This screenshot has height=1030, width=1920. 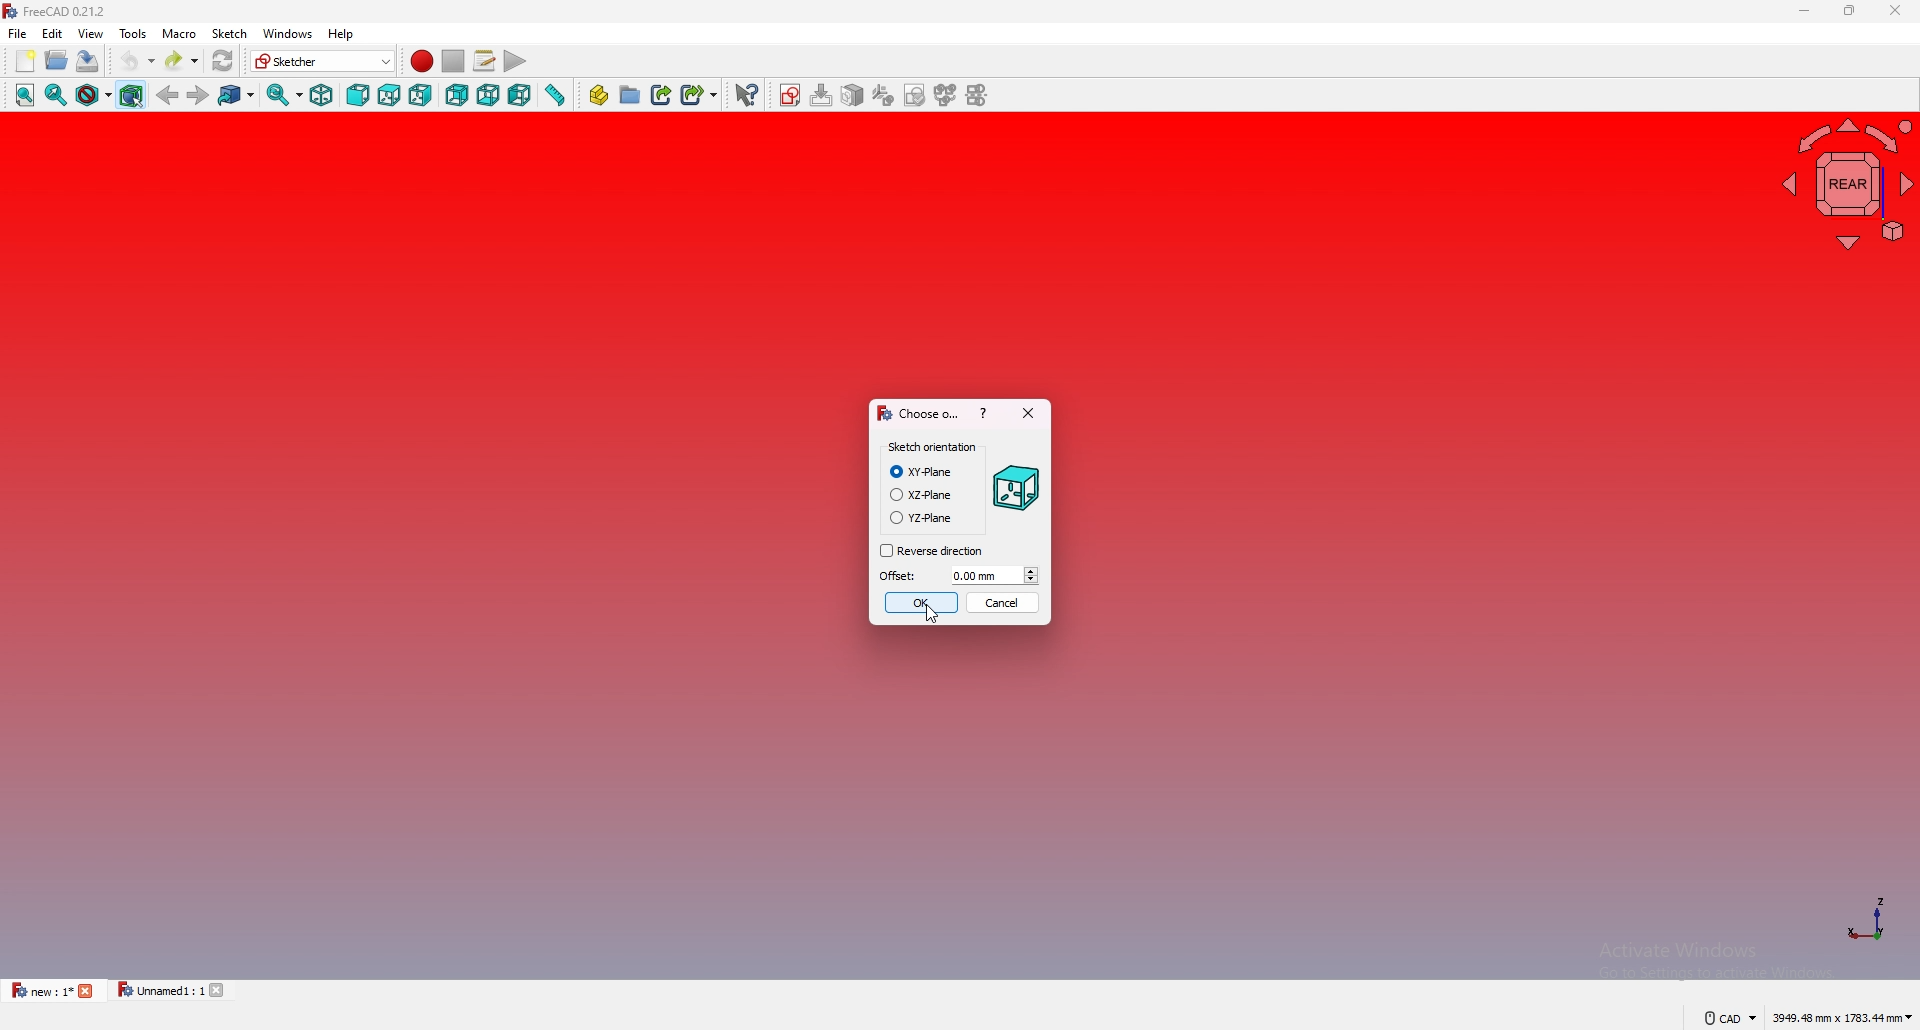 What do you see at coordinates (199, 94) in the screenshot?
I see `forward` at bounding box center [199, 94].